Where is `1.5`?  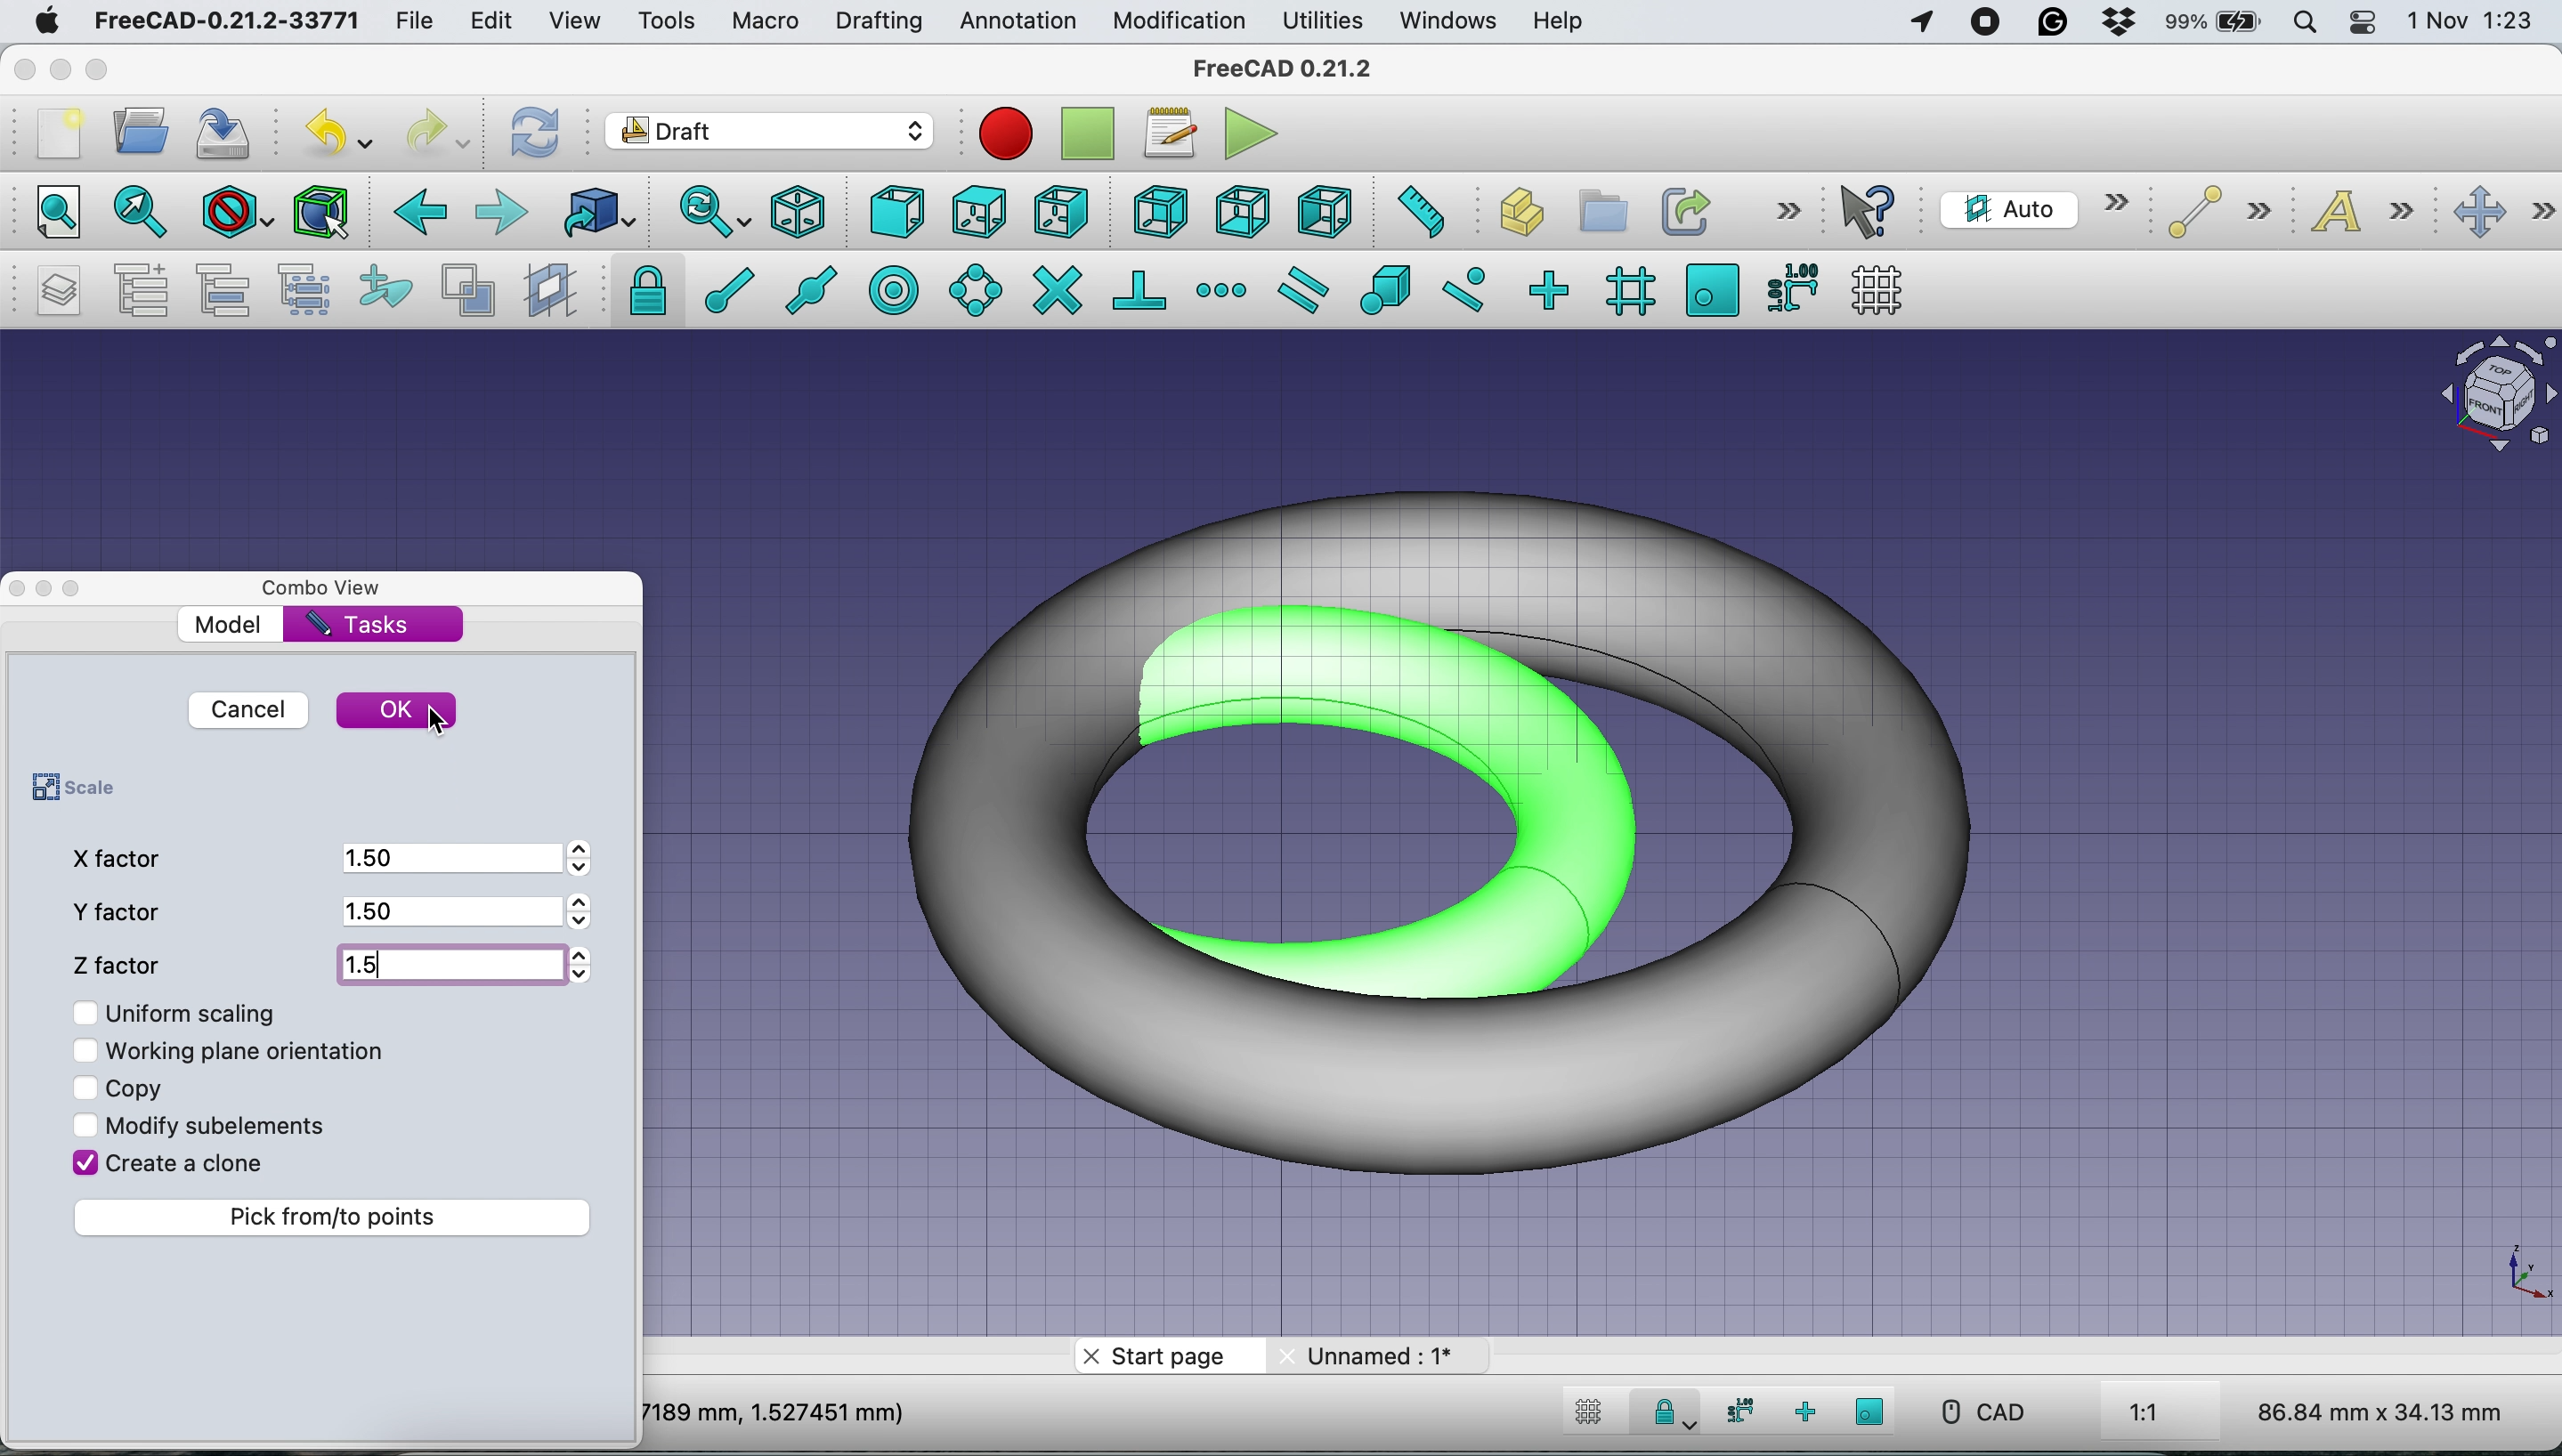
1.5 is located at coordinates (446, 856).